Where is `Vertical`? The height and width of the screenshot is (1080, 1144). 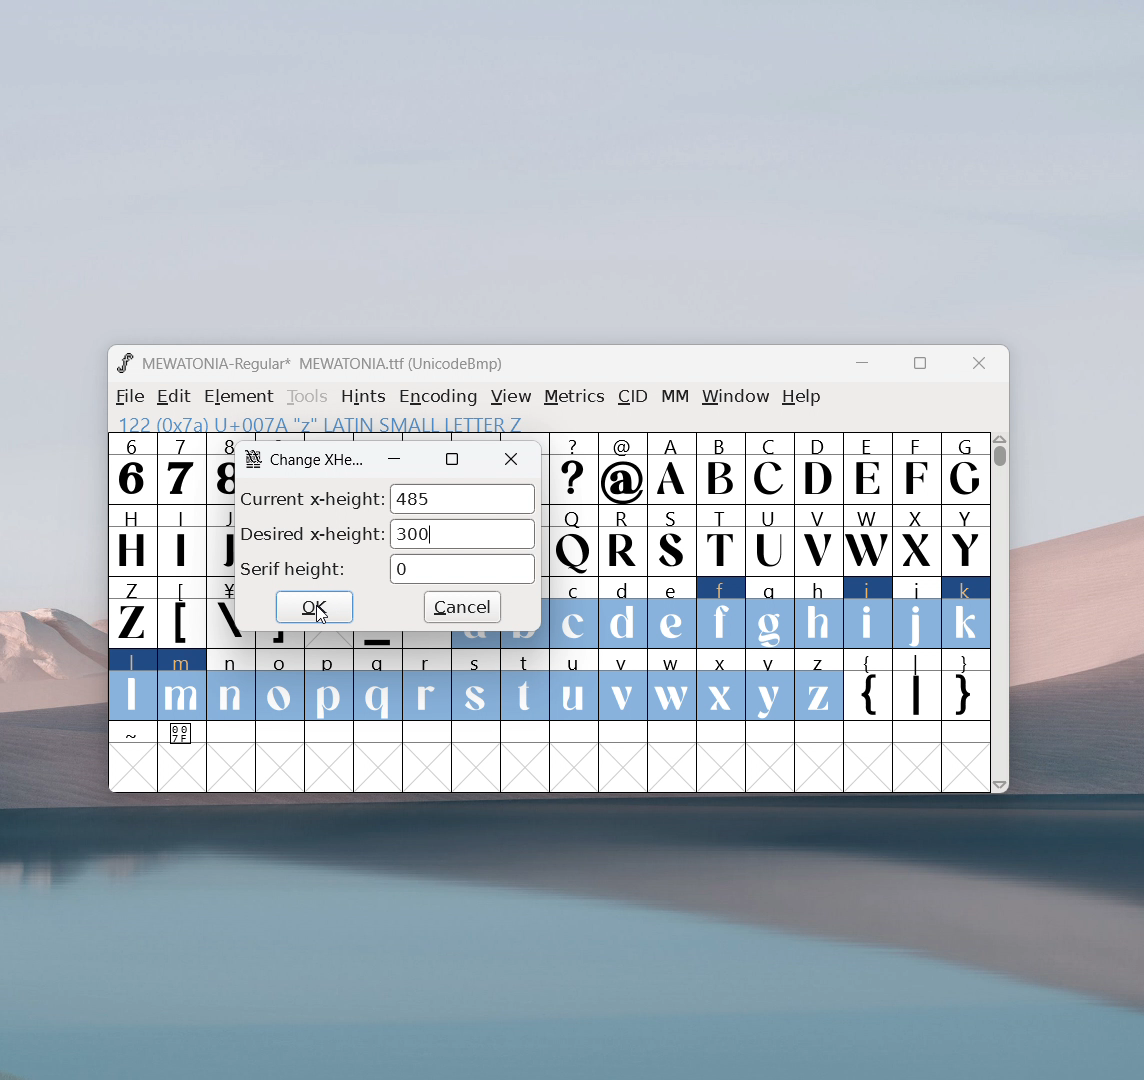 Vertical is located at coordinates (1001, 610).